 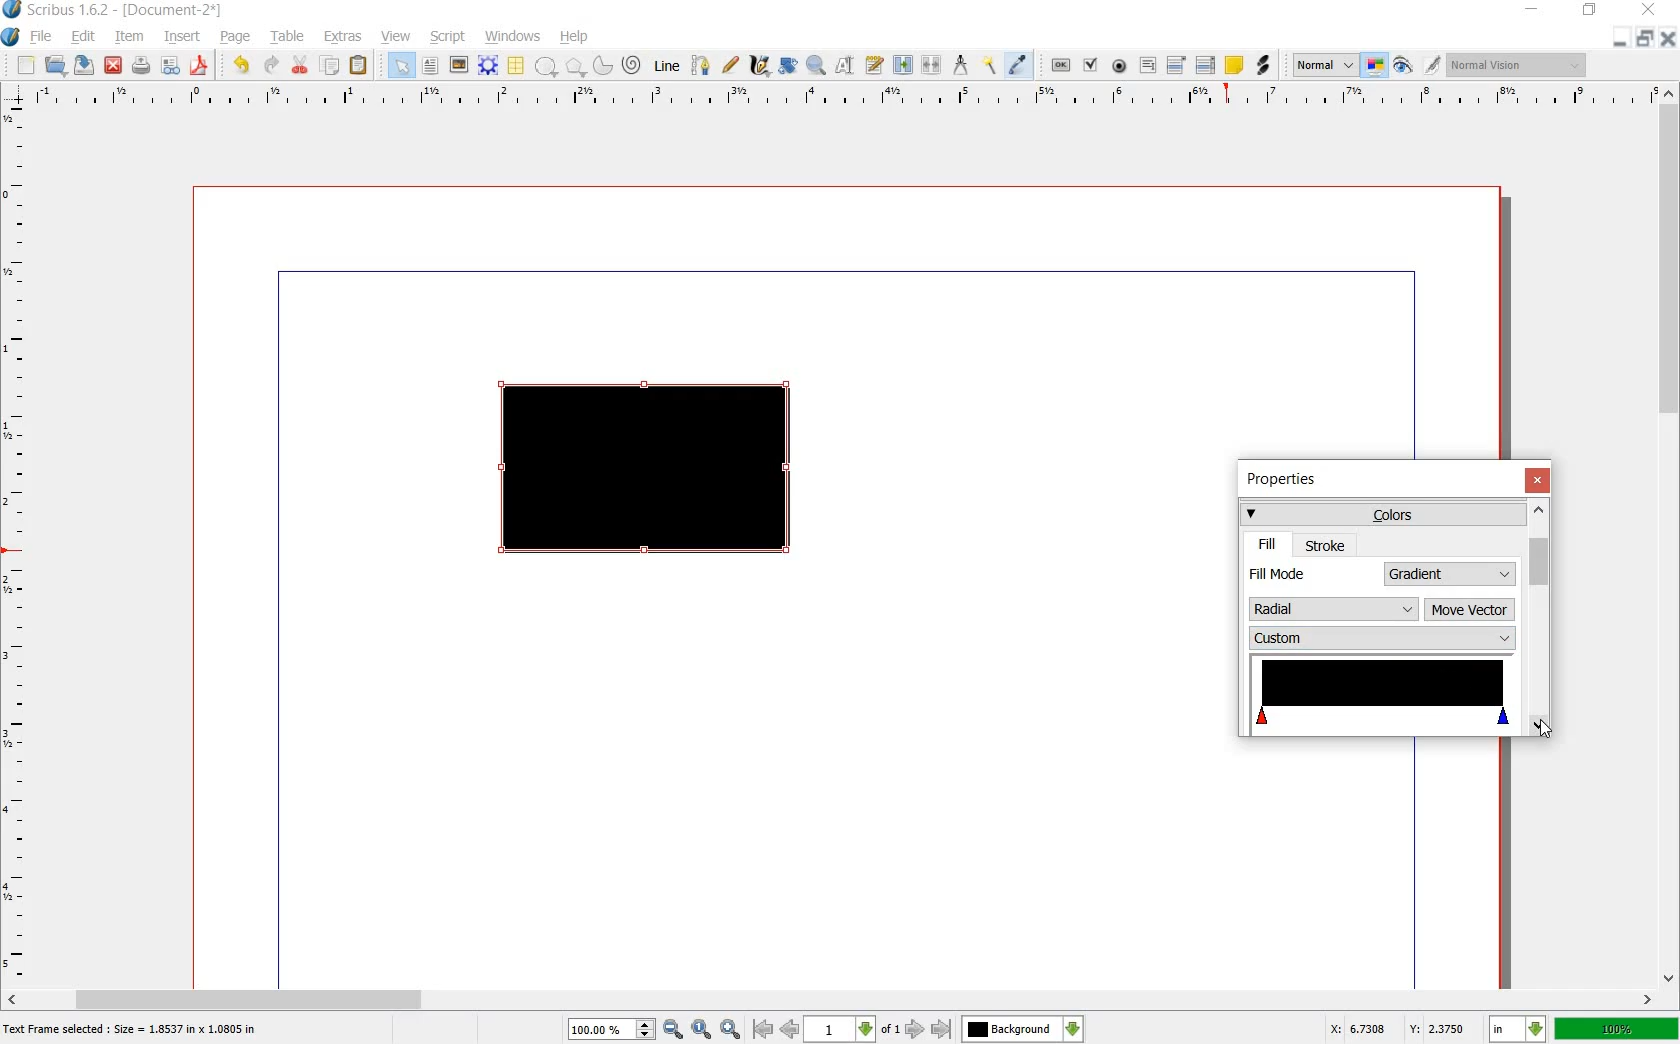 I want to click on view, so click(x=397, y=37).